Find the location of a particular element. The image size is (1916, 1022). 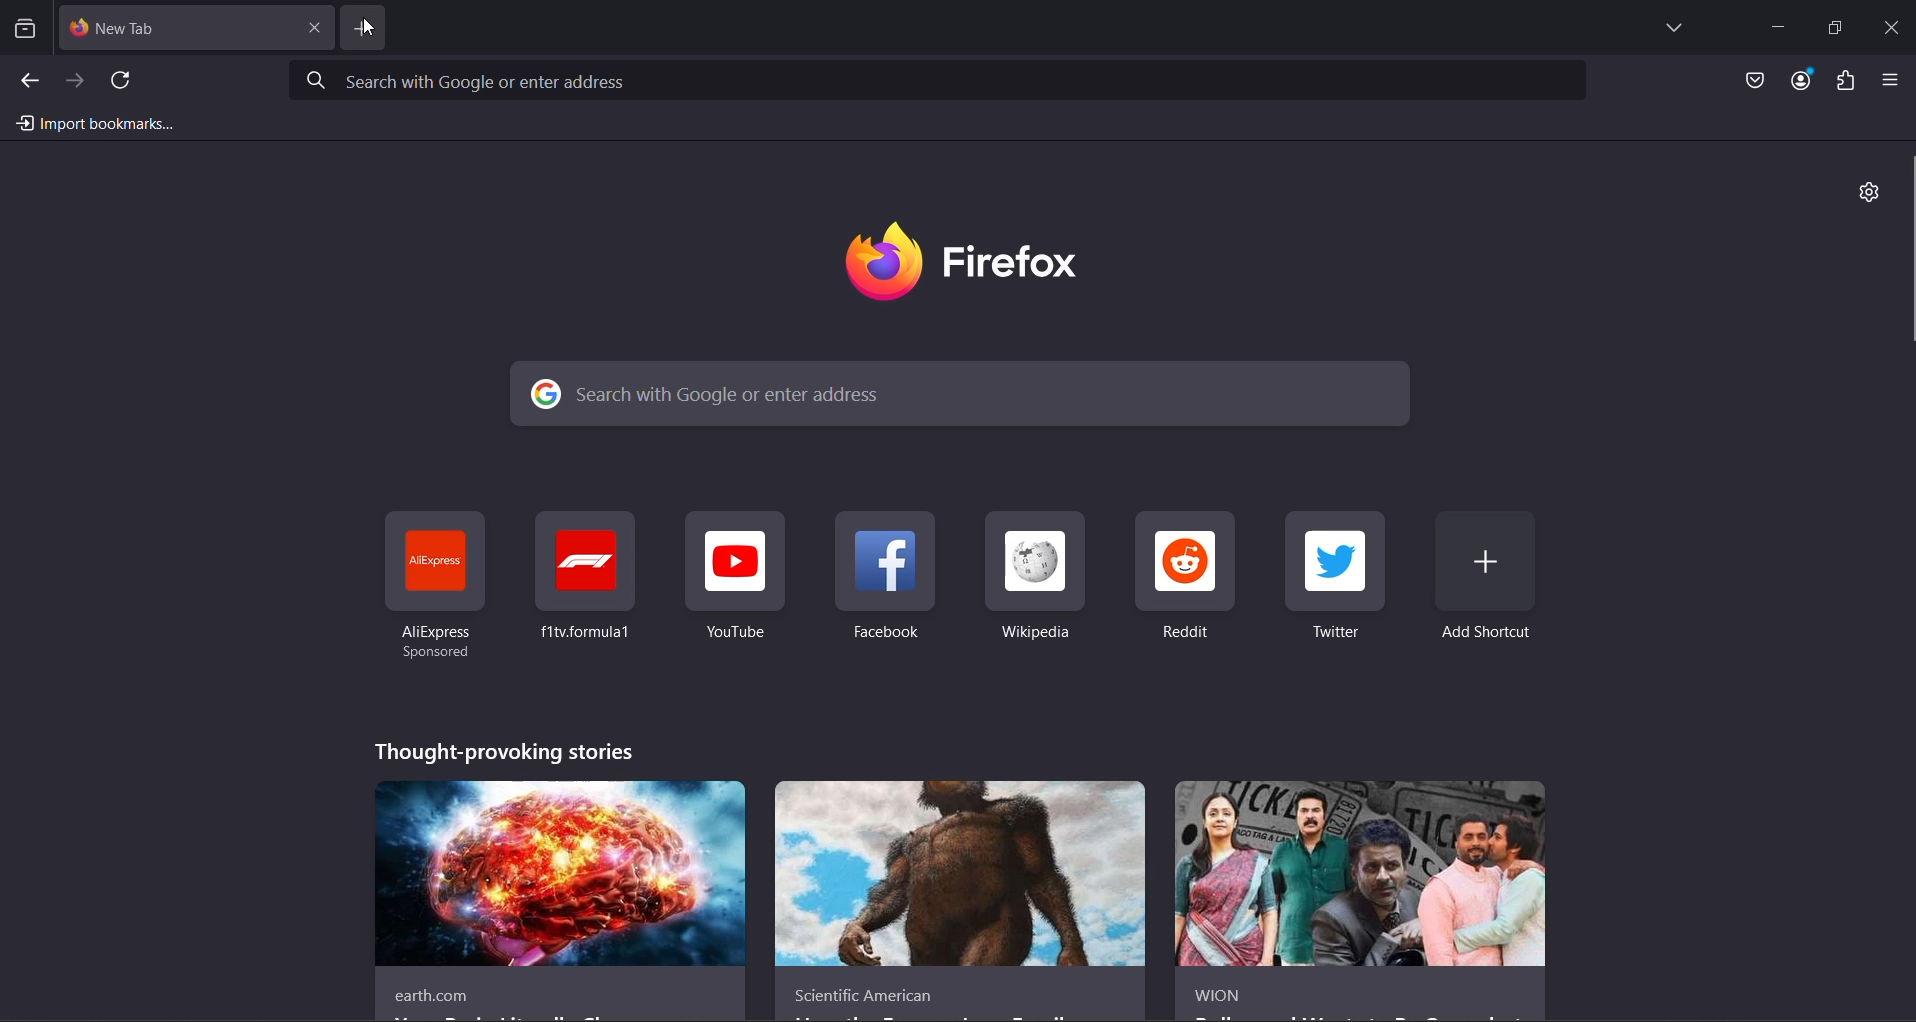

view recent browsing across windows is located at coordinates (31, 29).